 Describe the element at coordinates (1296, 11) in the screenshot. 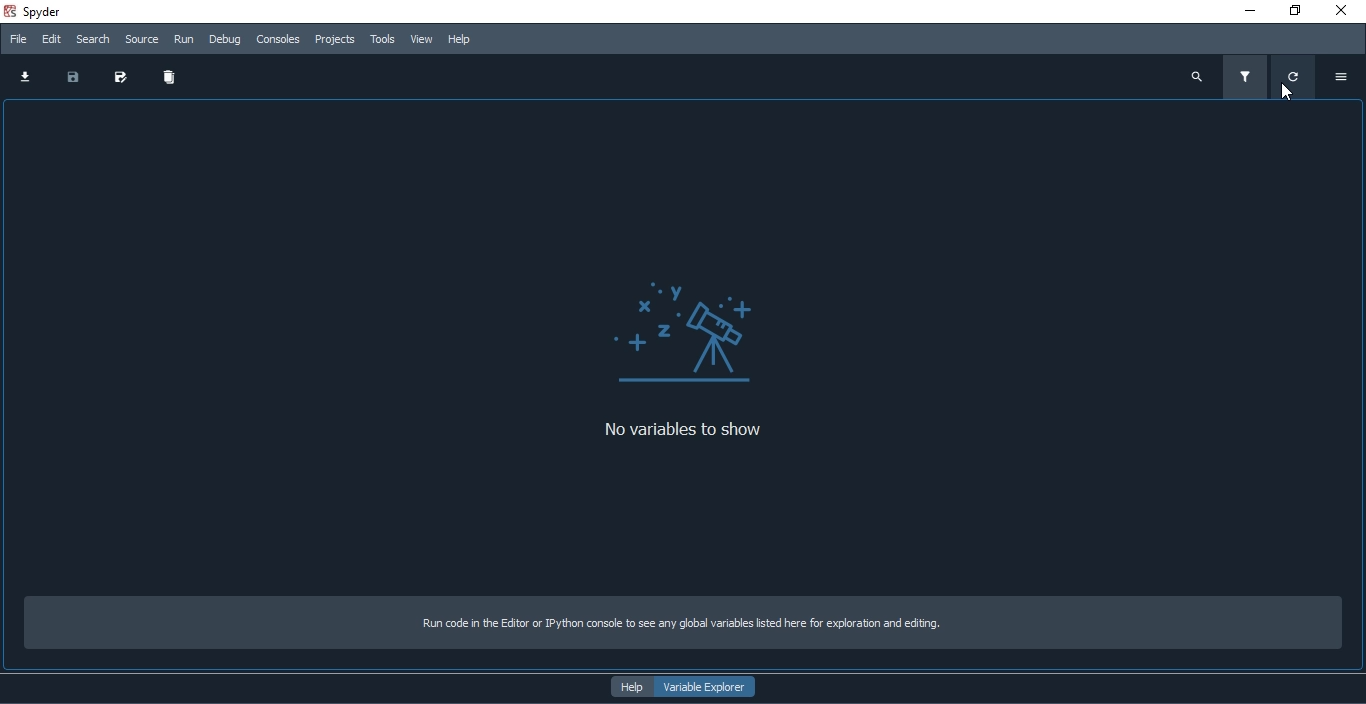

I see `restore` at that location.